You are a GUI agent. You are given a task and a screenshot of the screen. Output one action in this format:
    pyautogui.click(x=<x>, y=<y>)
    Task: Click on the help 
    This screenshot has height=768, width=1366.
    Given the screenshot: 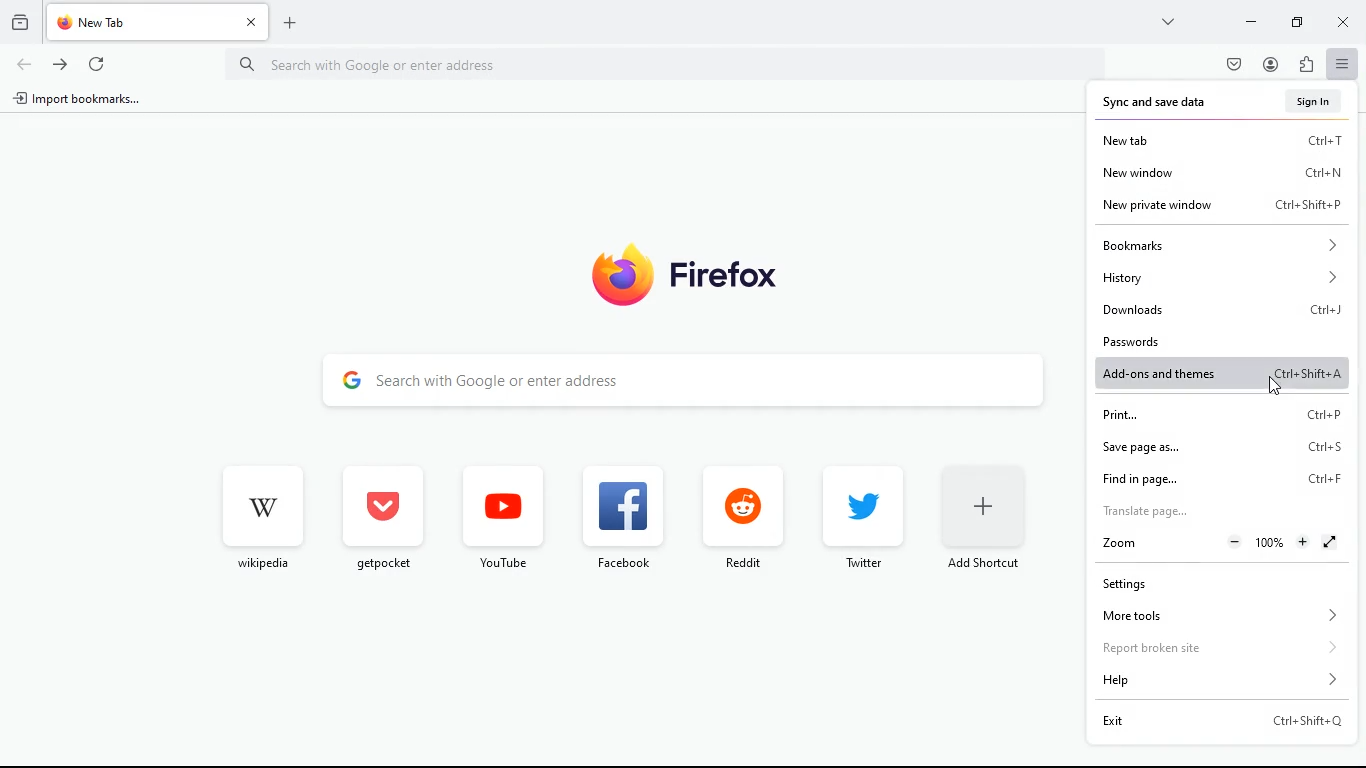 What is the action you would take?
    pyautogui.click(x=1212, y=681)
    